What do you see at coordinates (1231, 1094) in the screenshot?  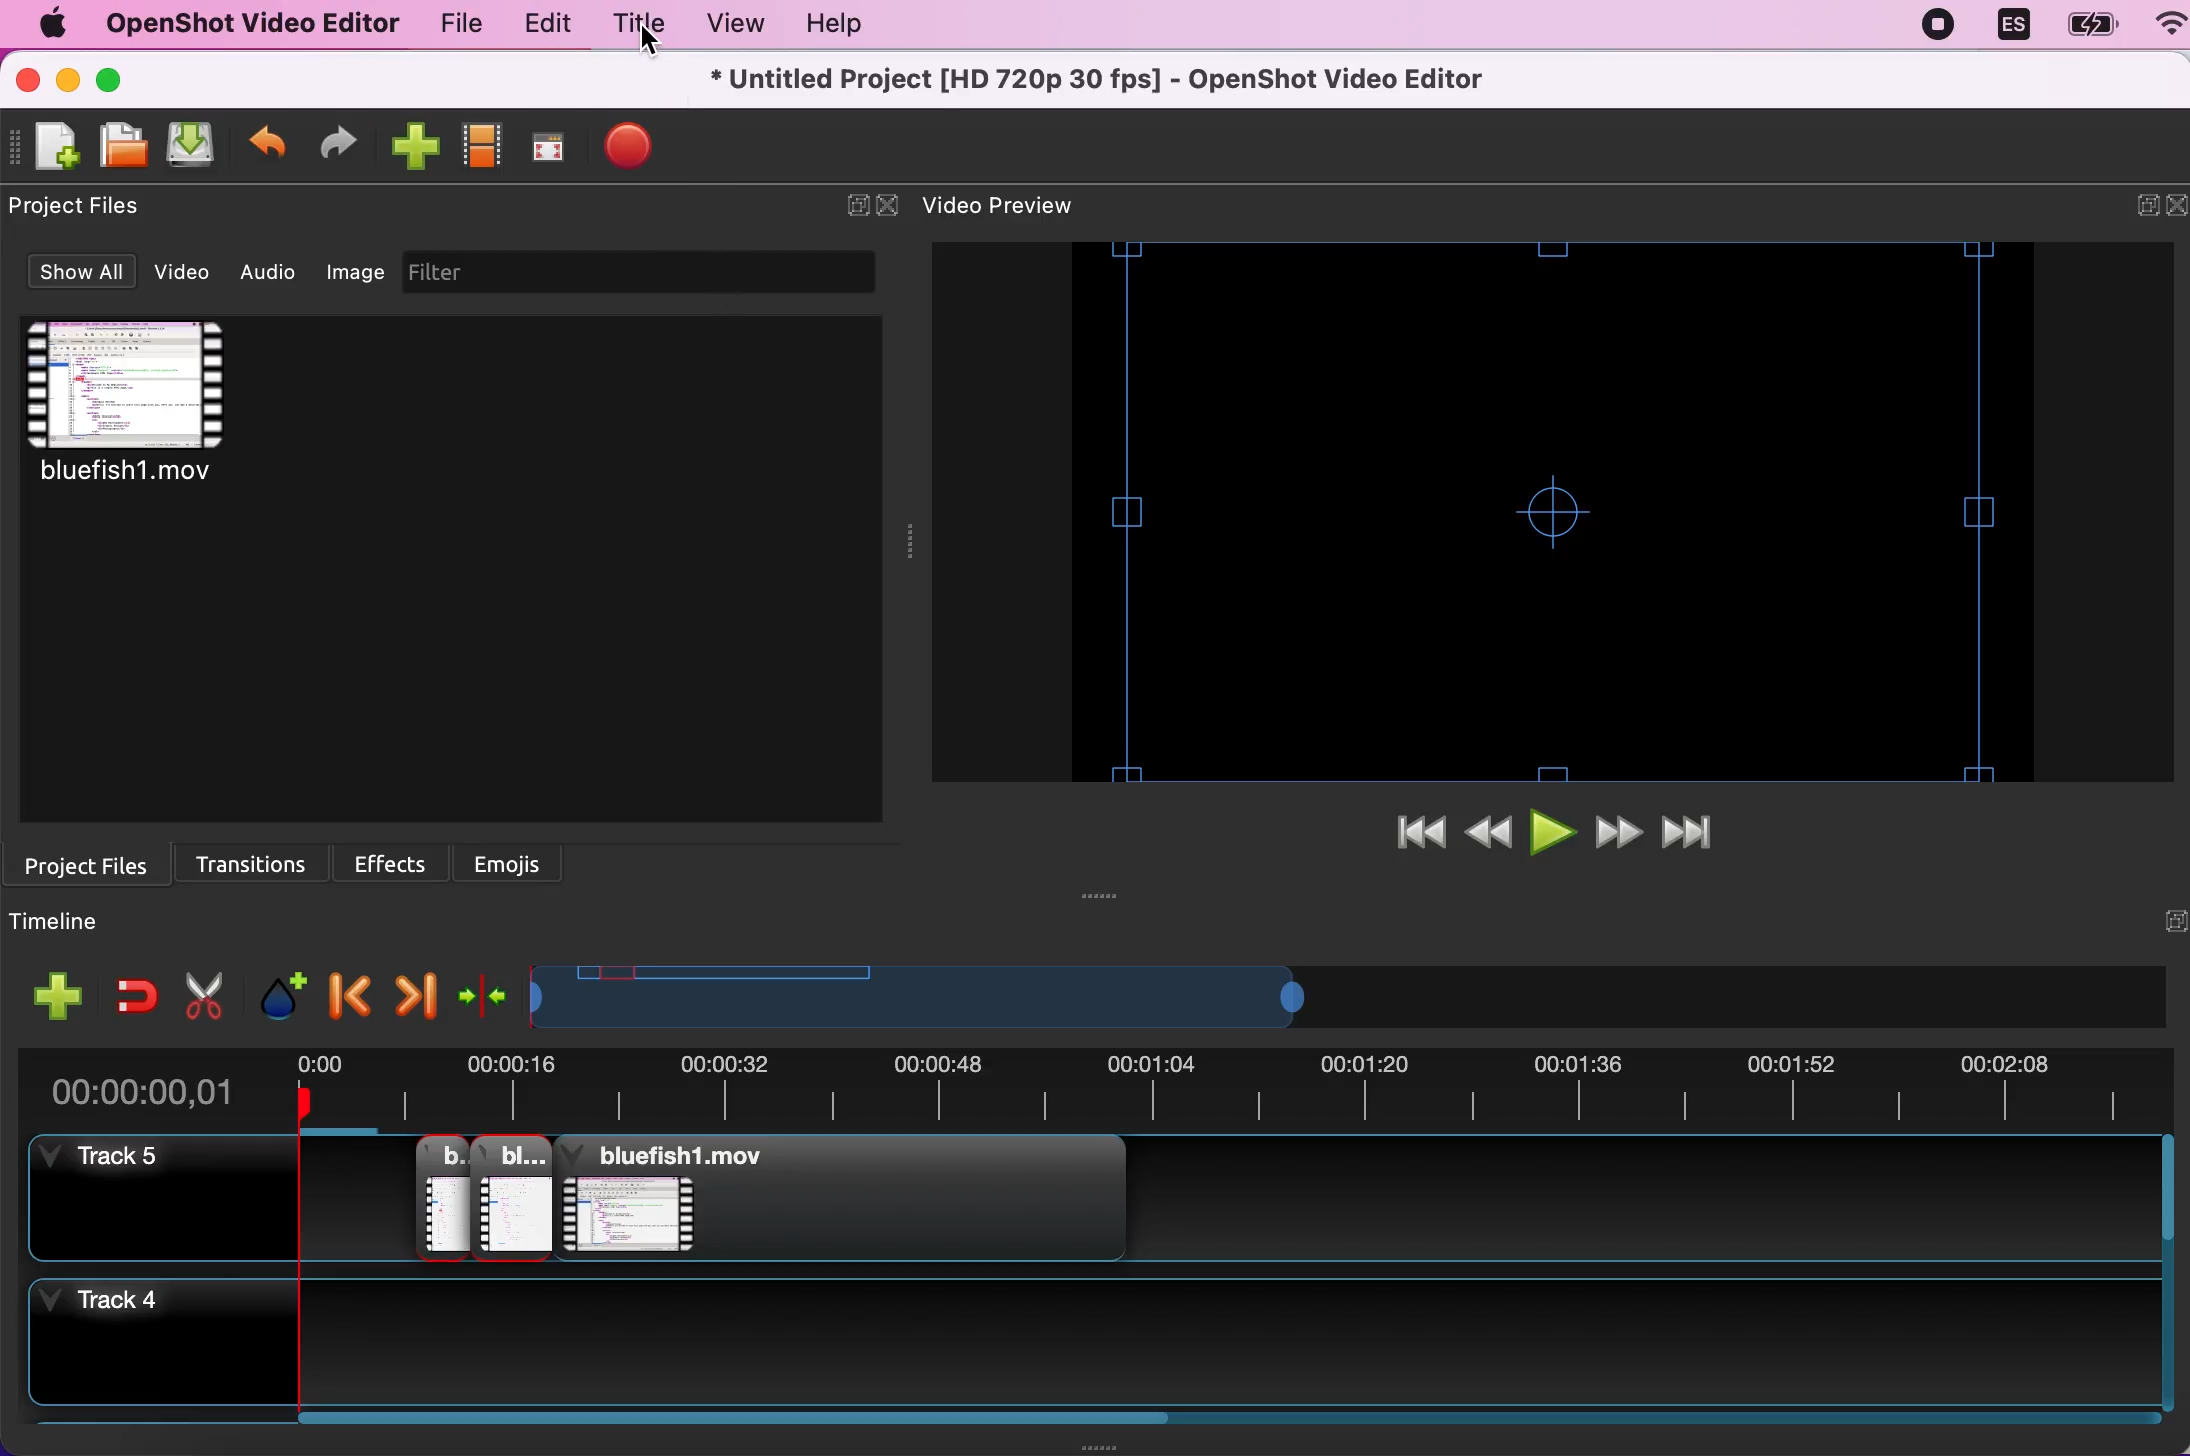 I see `video duration` at bounding box center [1231, 1094].